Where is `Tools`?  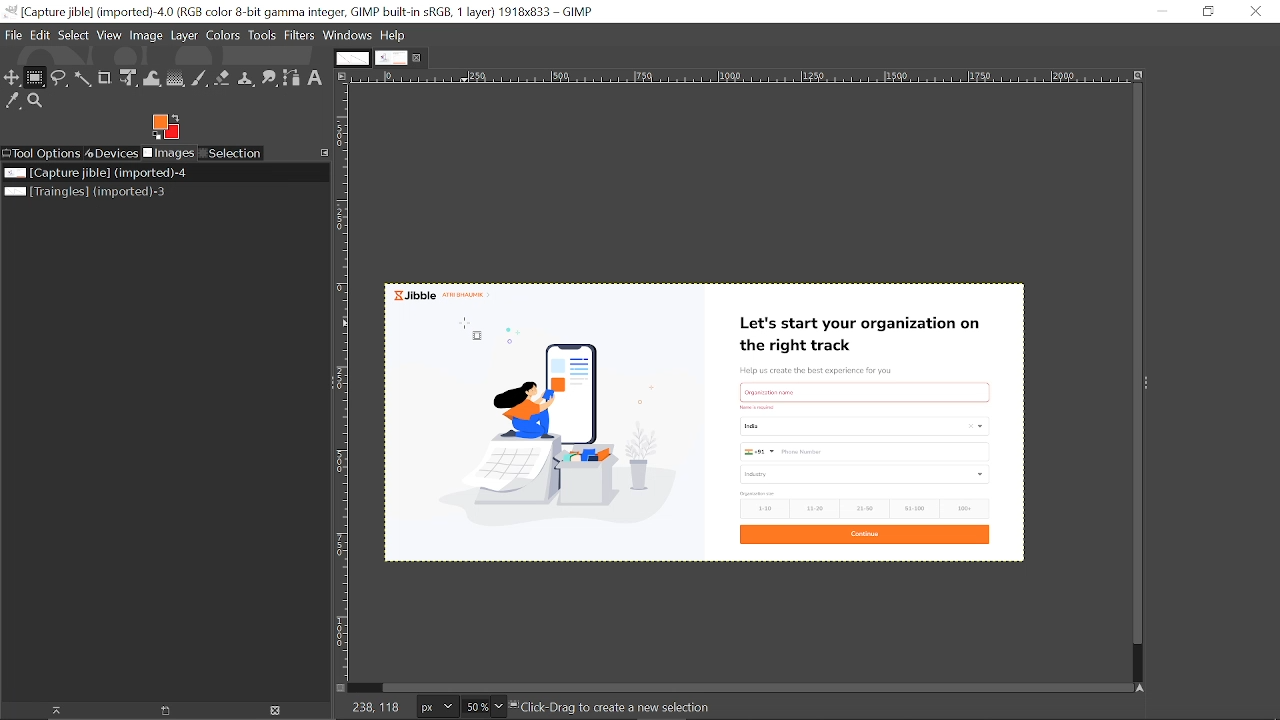 Tools is located at coordinates (264, 37).